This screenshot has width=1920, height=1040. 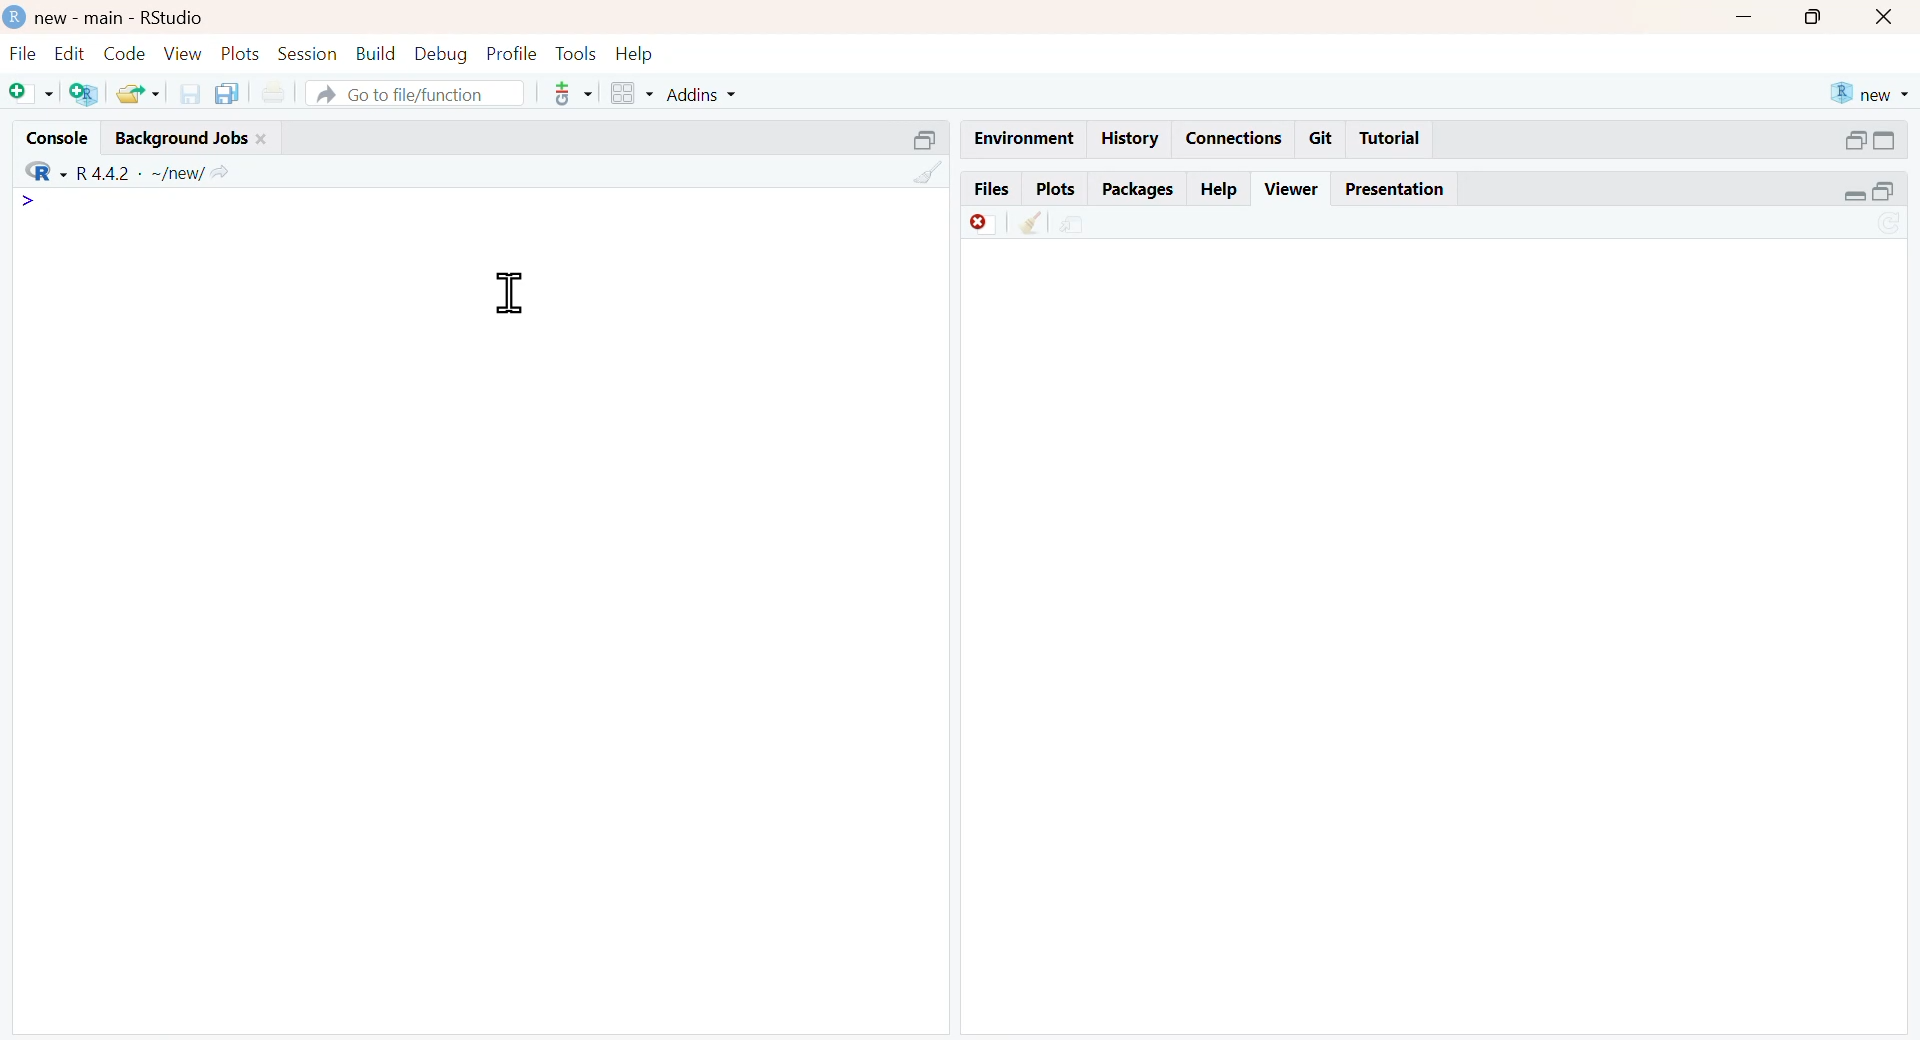 I want to click on Packages, so click(x=1138, y=187).